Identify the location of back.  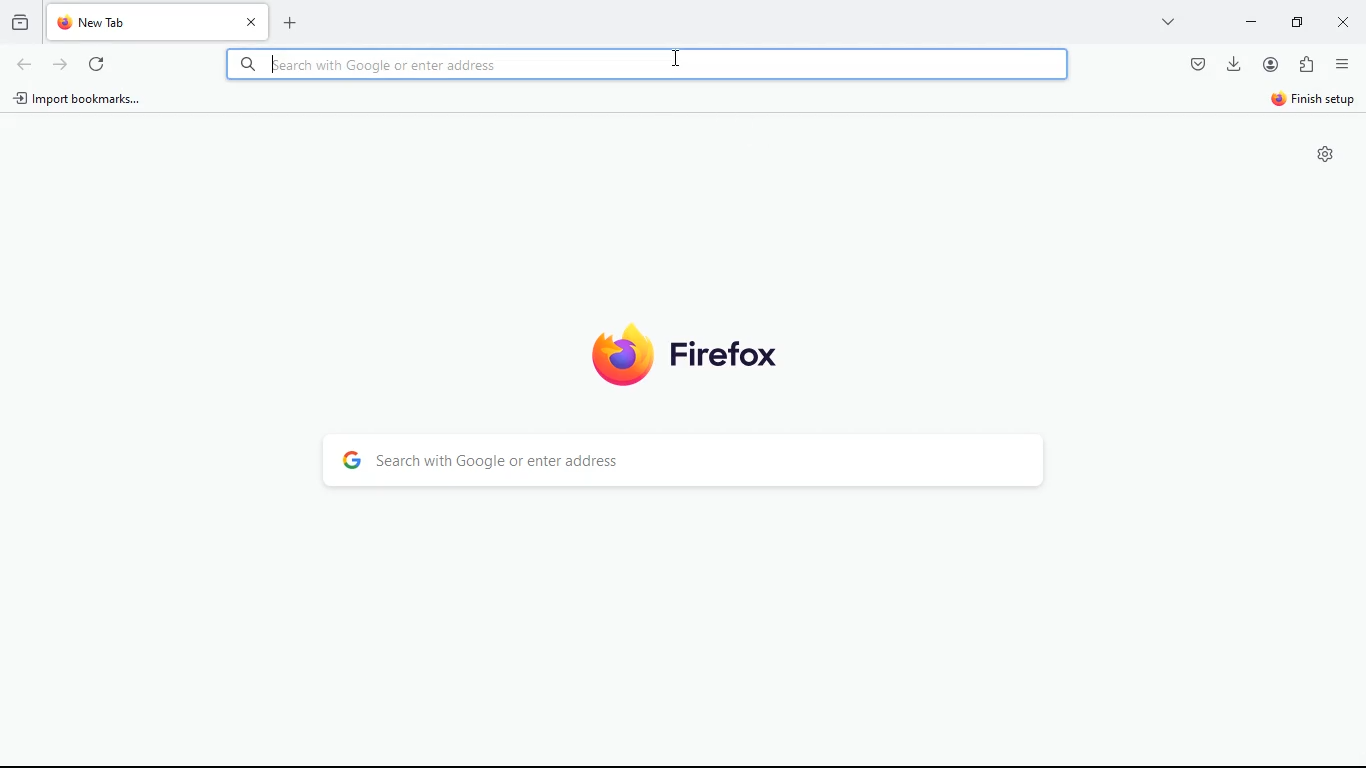
(23, 64).